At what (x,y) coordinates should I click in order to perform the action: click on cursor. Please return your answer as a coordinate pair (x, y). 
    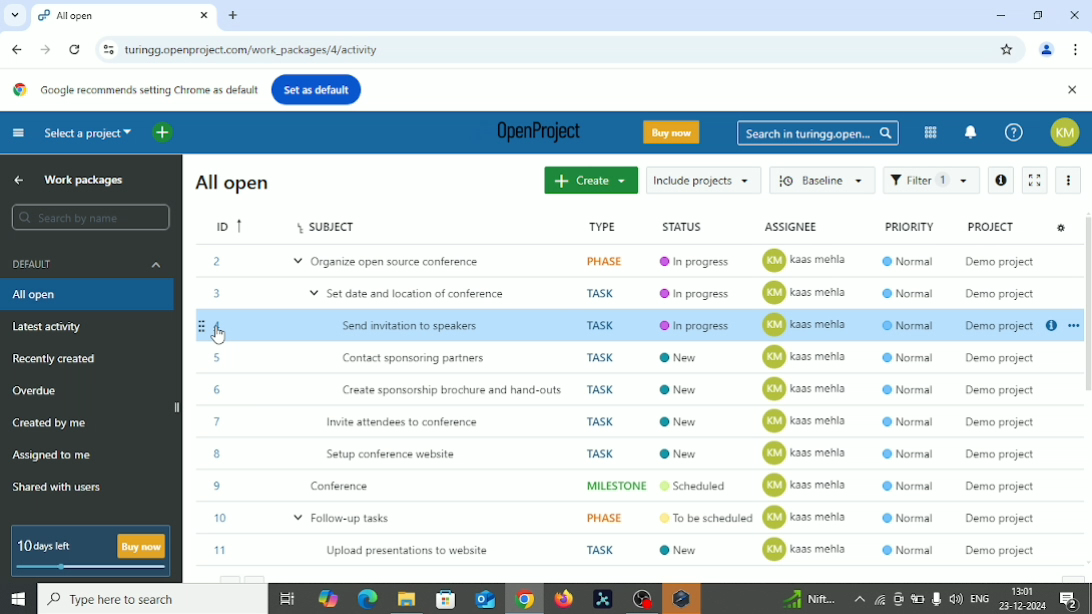
    Looking at the image, I should click on (221, 339).